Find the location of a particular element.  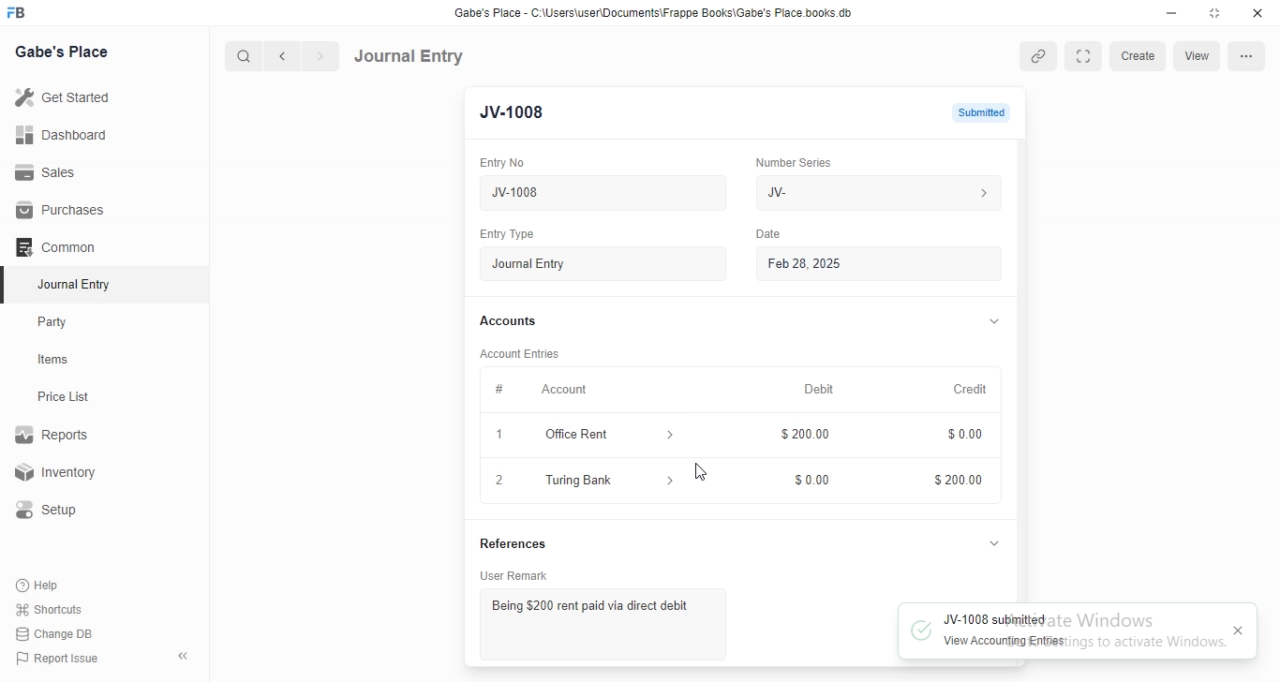

Get Started is located at coordinates (61, 99).